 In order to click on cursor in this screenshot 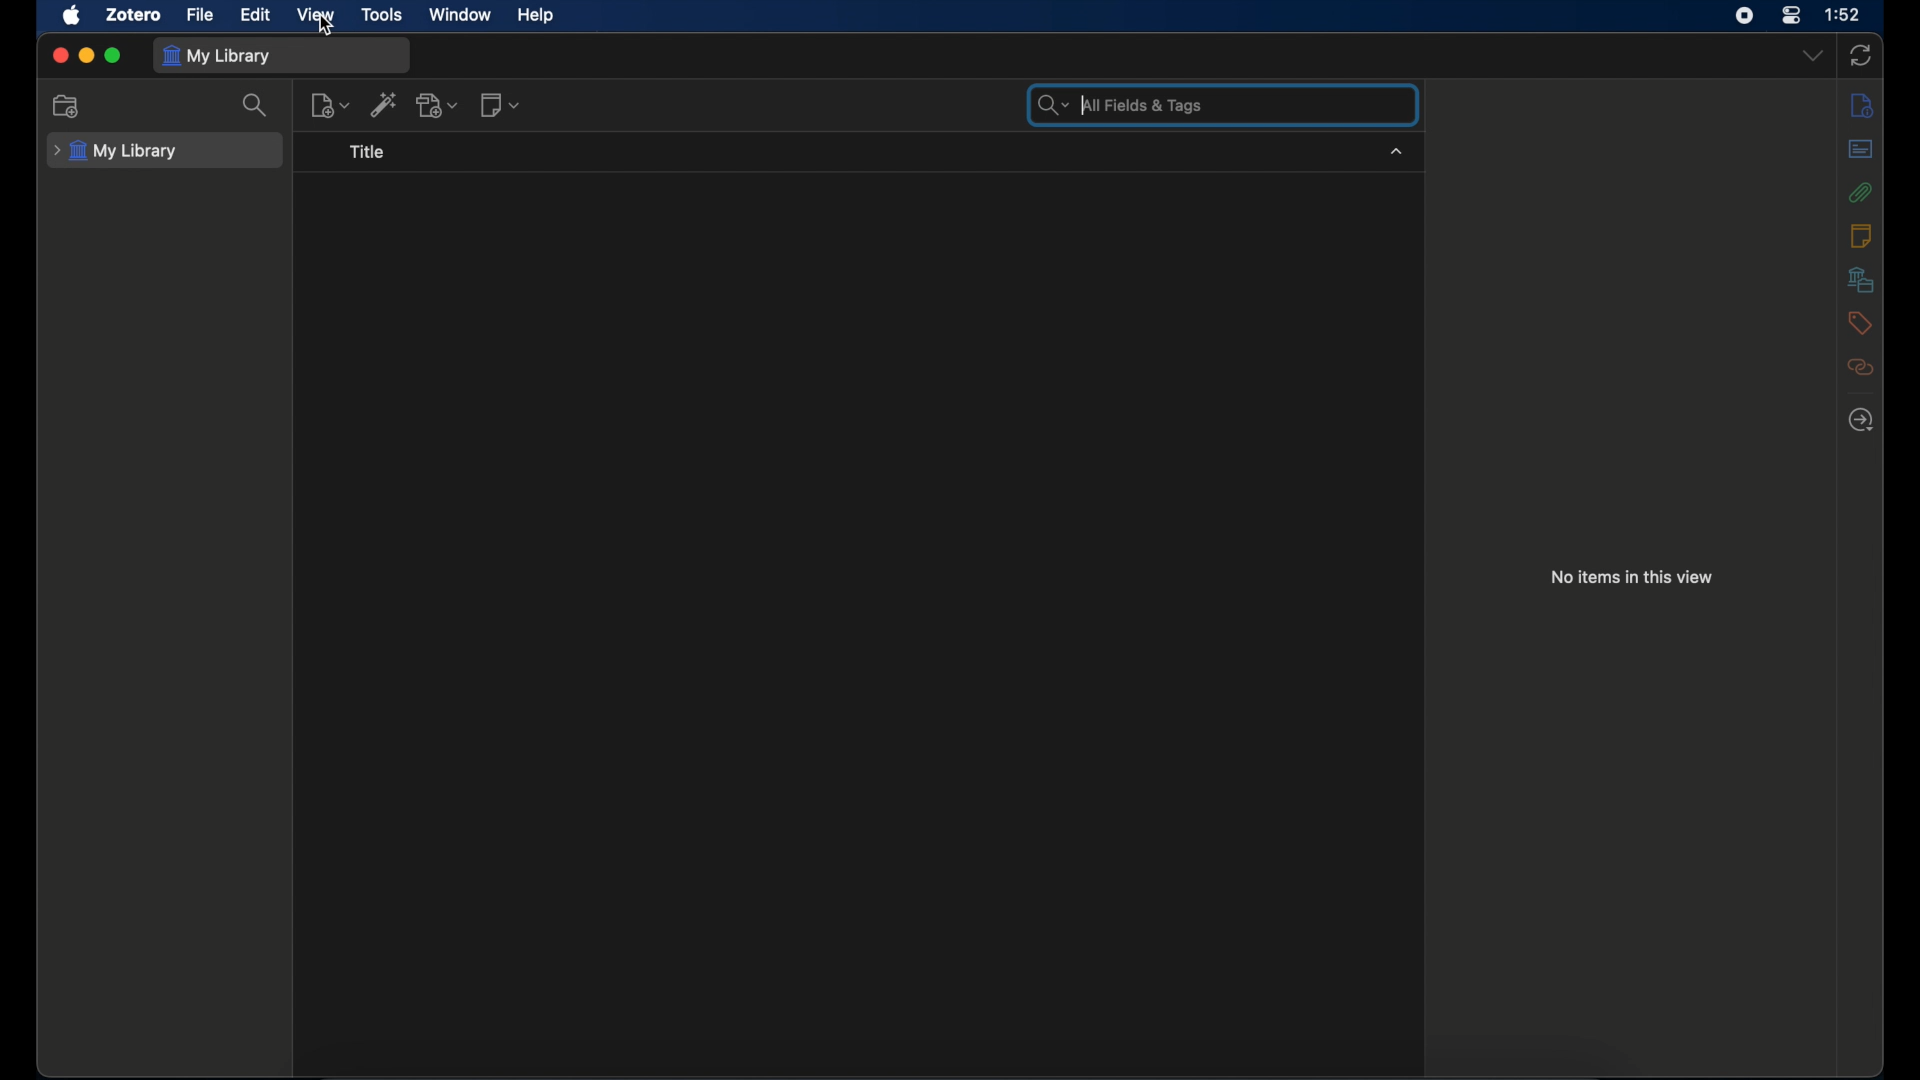, I will do `click(328, 28)`.